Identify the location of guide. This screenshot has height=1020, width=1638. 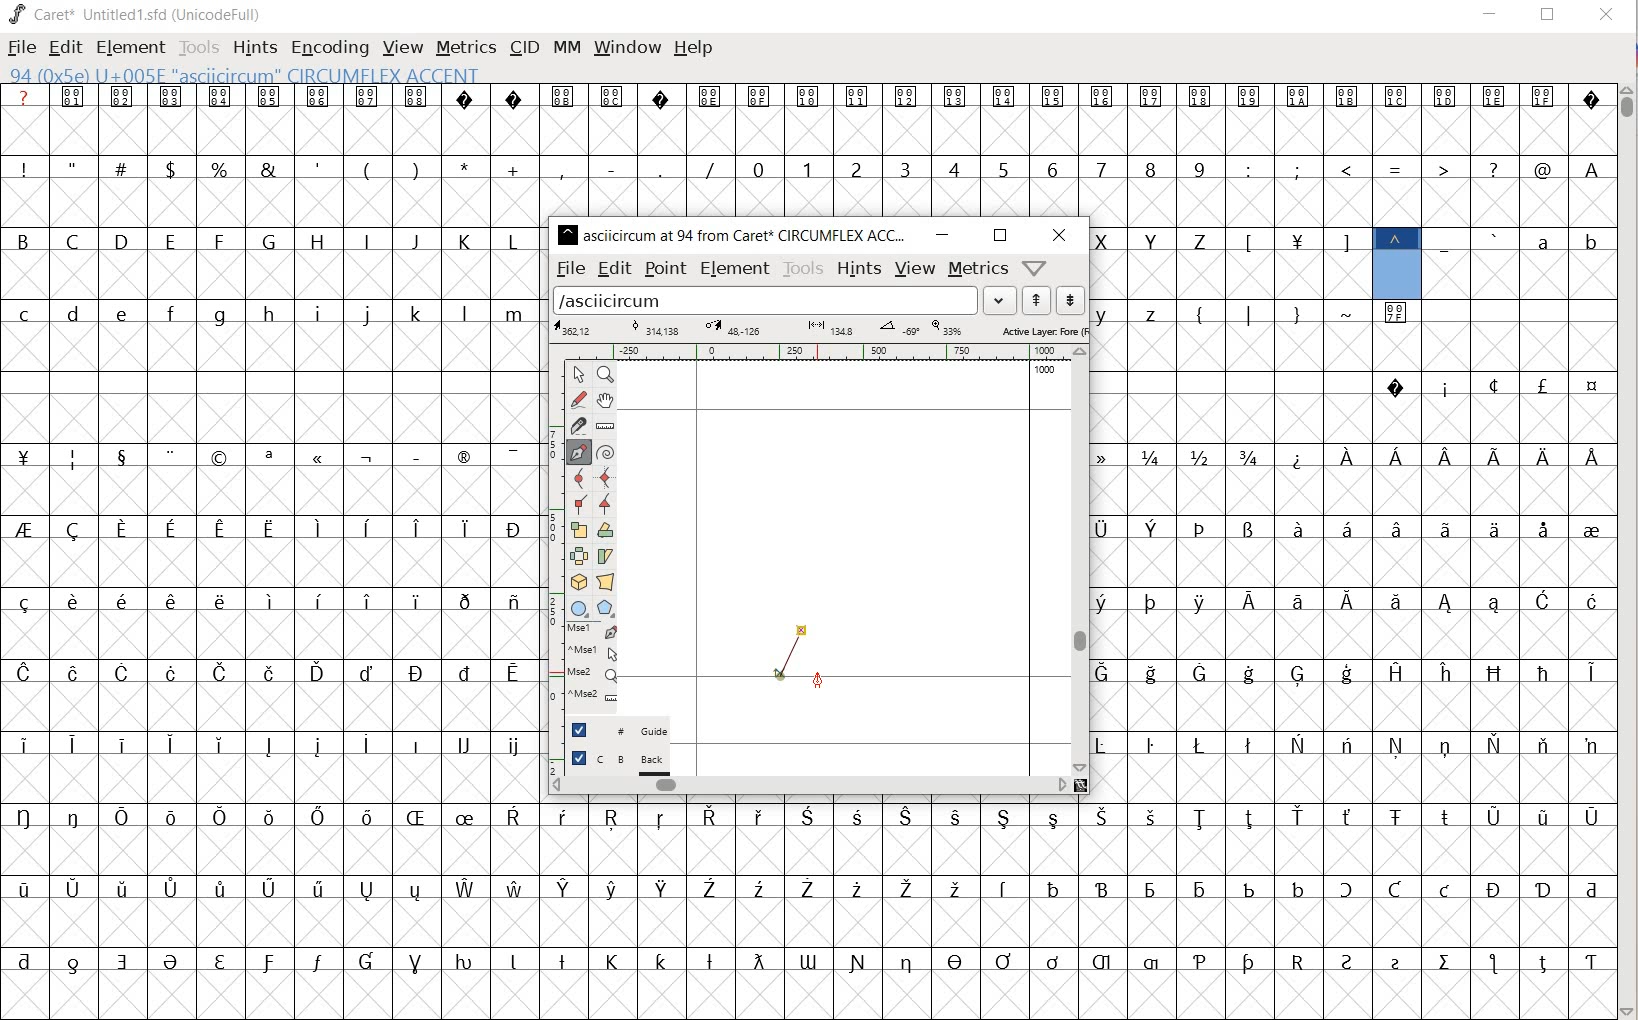
(620, 730).